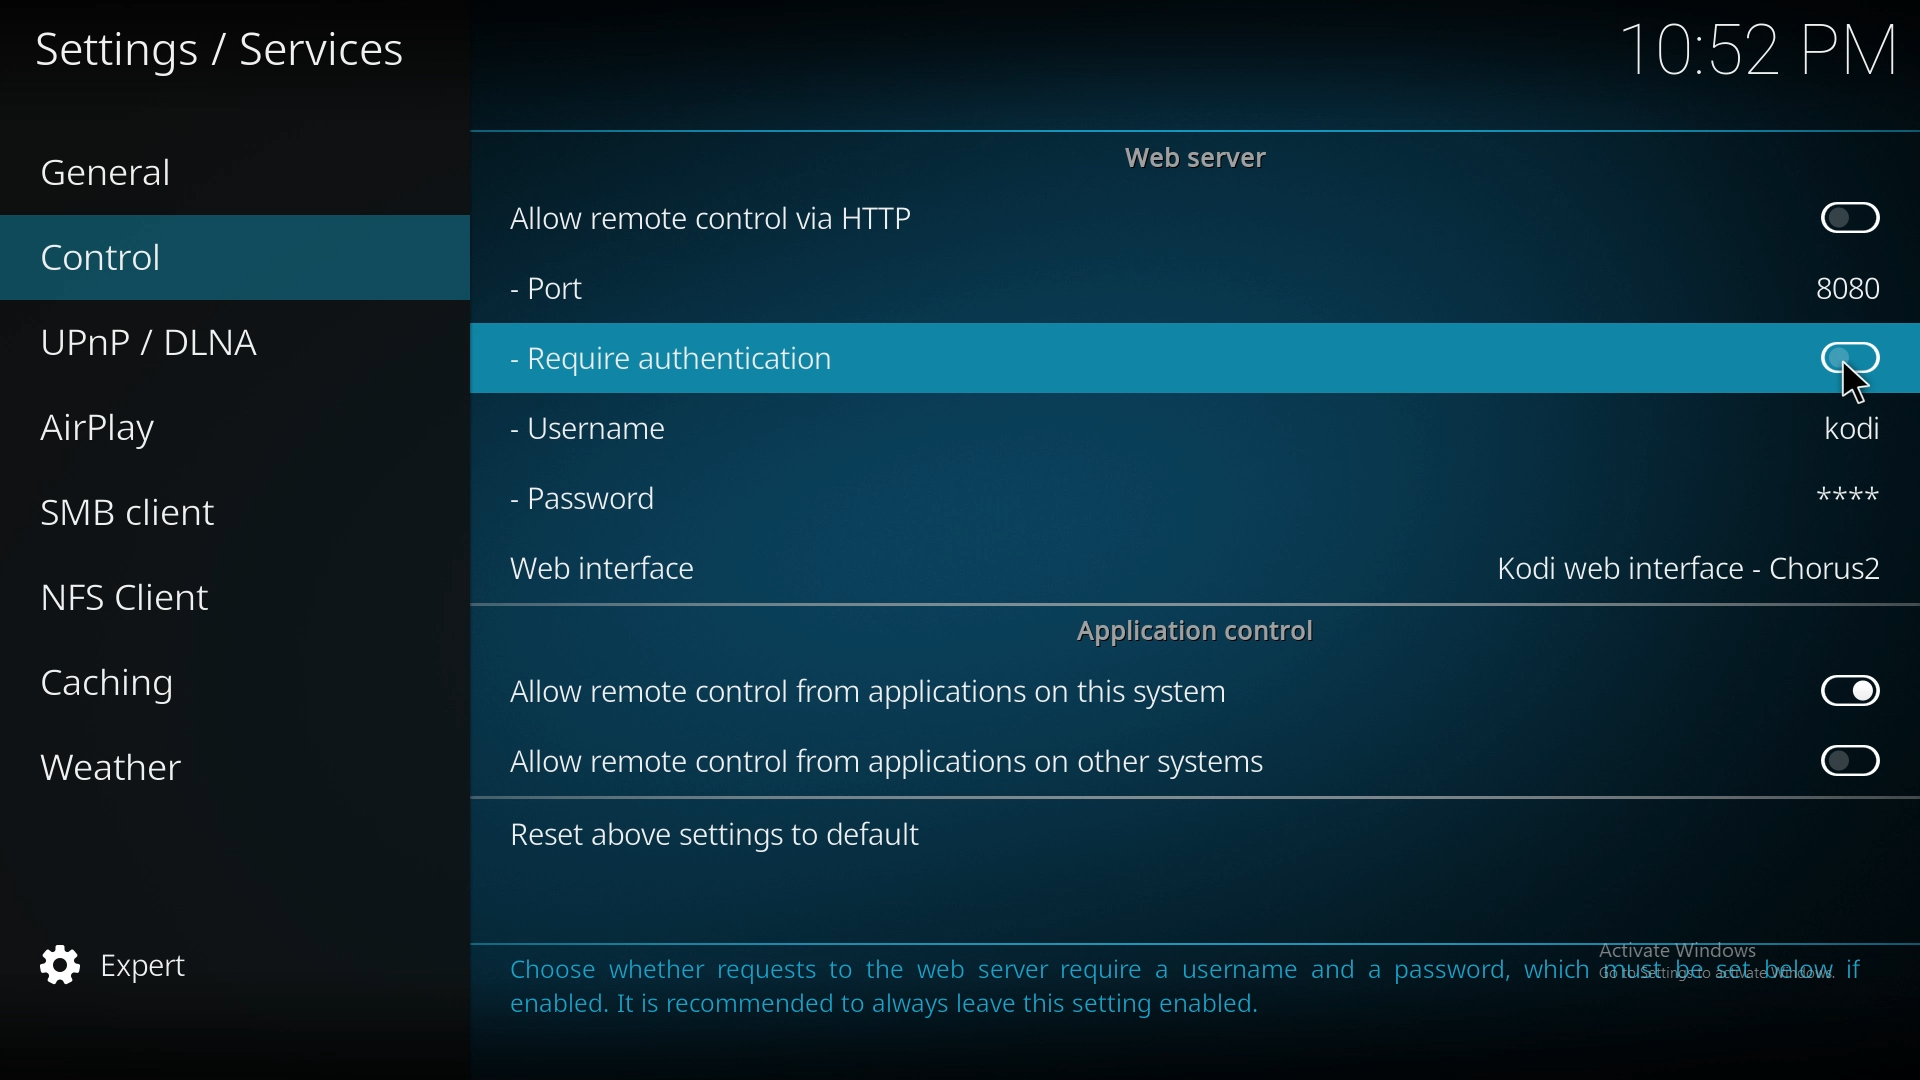 This screenshot has height=1080, width=1920. I want to click on nfs client, so click(210, 595).